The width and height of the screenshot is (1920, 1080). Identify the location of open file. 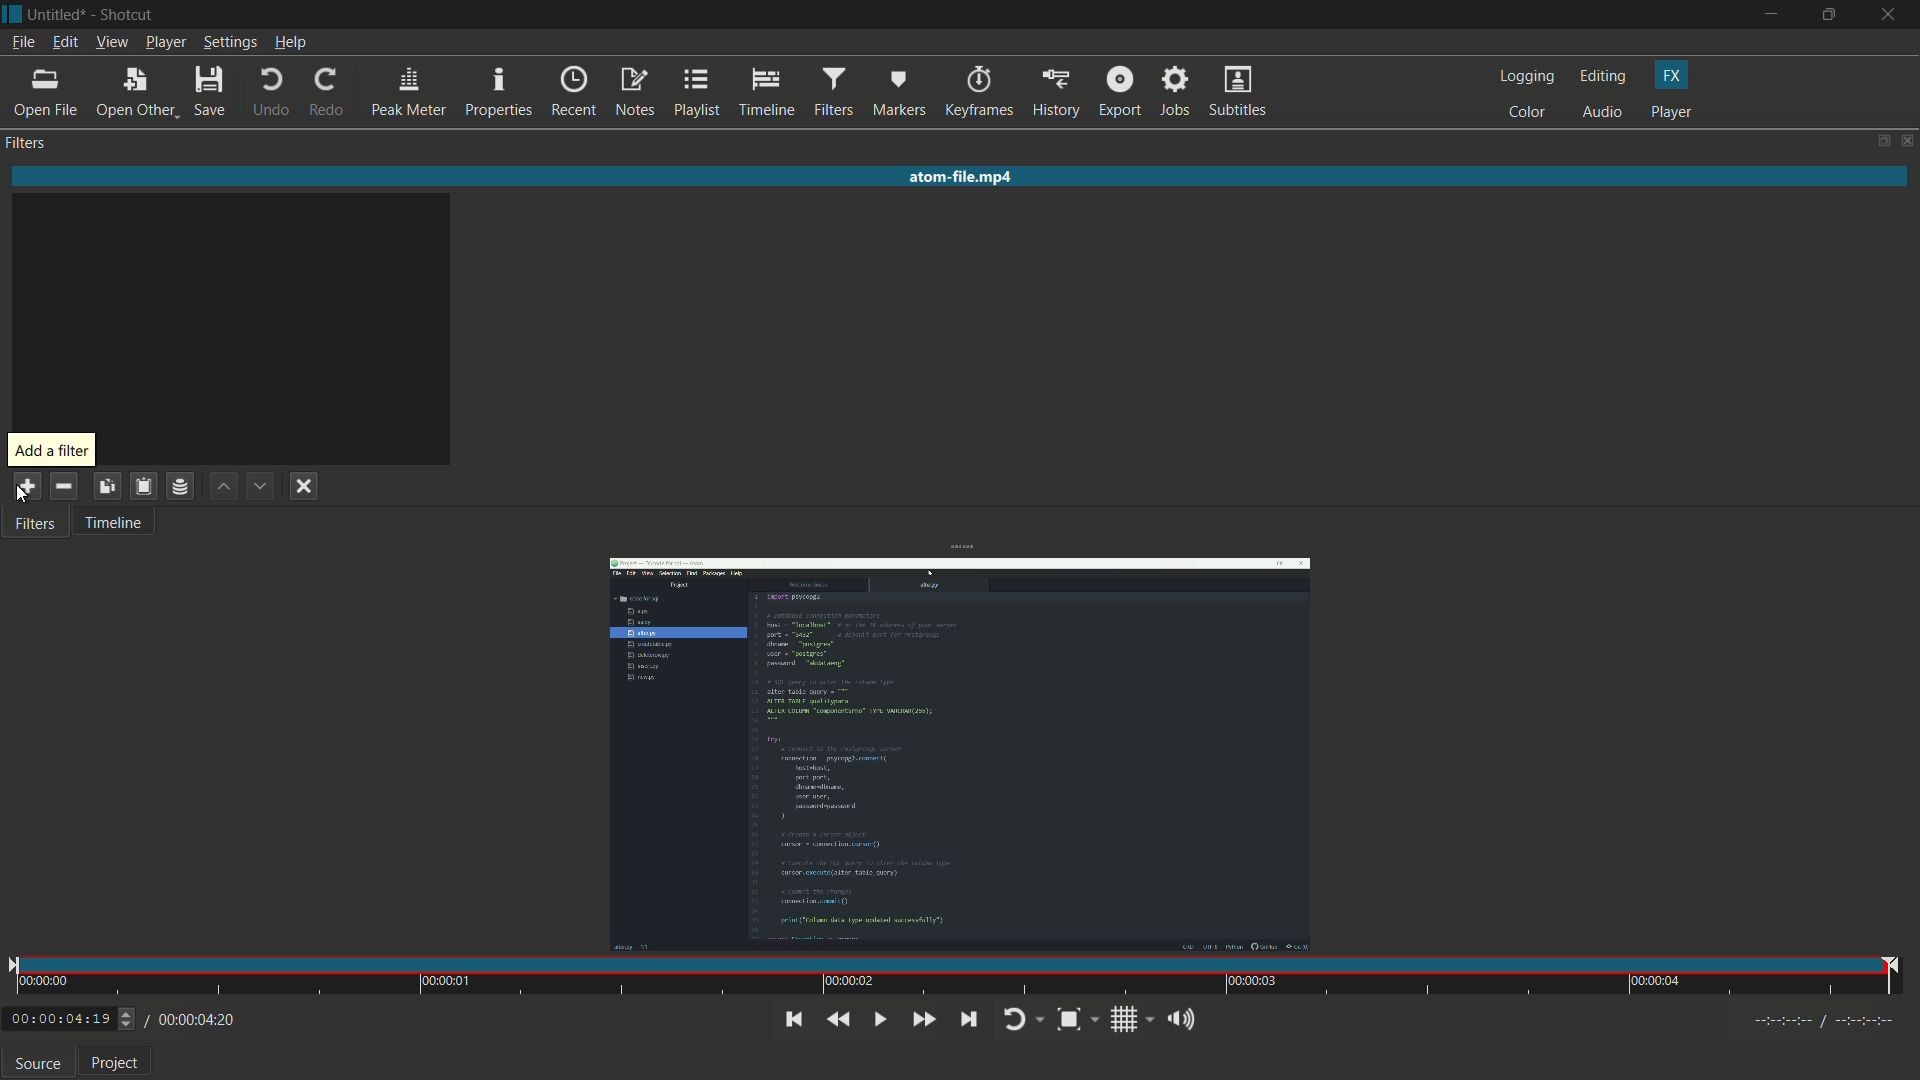
(46, 93).